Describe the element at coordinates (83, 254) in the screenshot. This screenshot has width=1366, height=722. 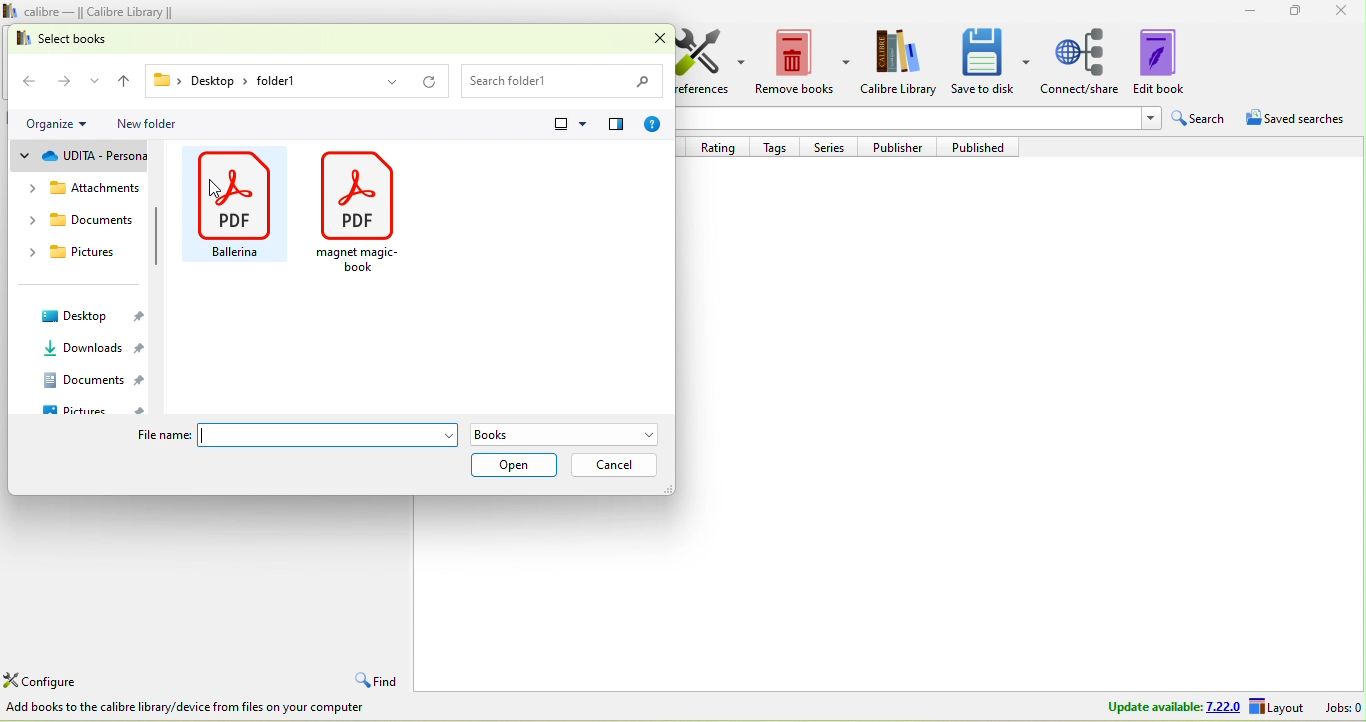
I see `pictures` at that location.